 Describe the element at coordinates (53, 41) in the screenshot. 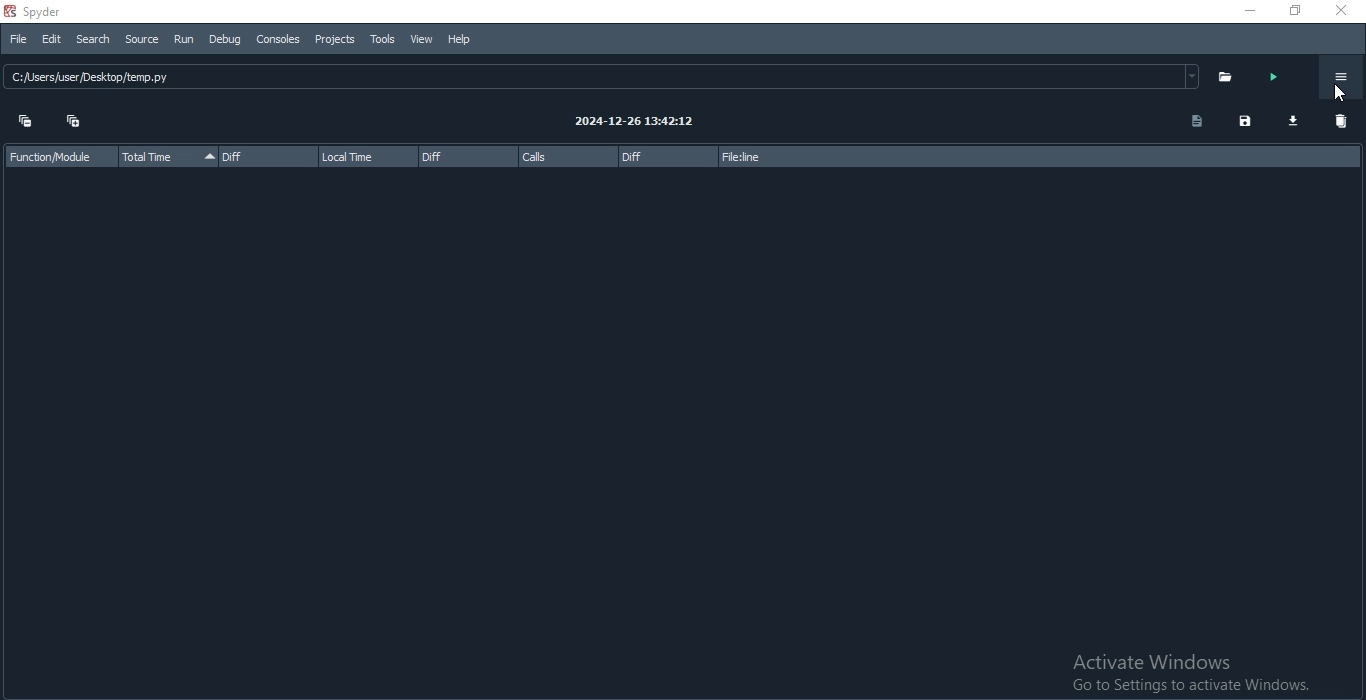

I see `Edit` at that location.